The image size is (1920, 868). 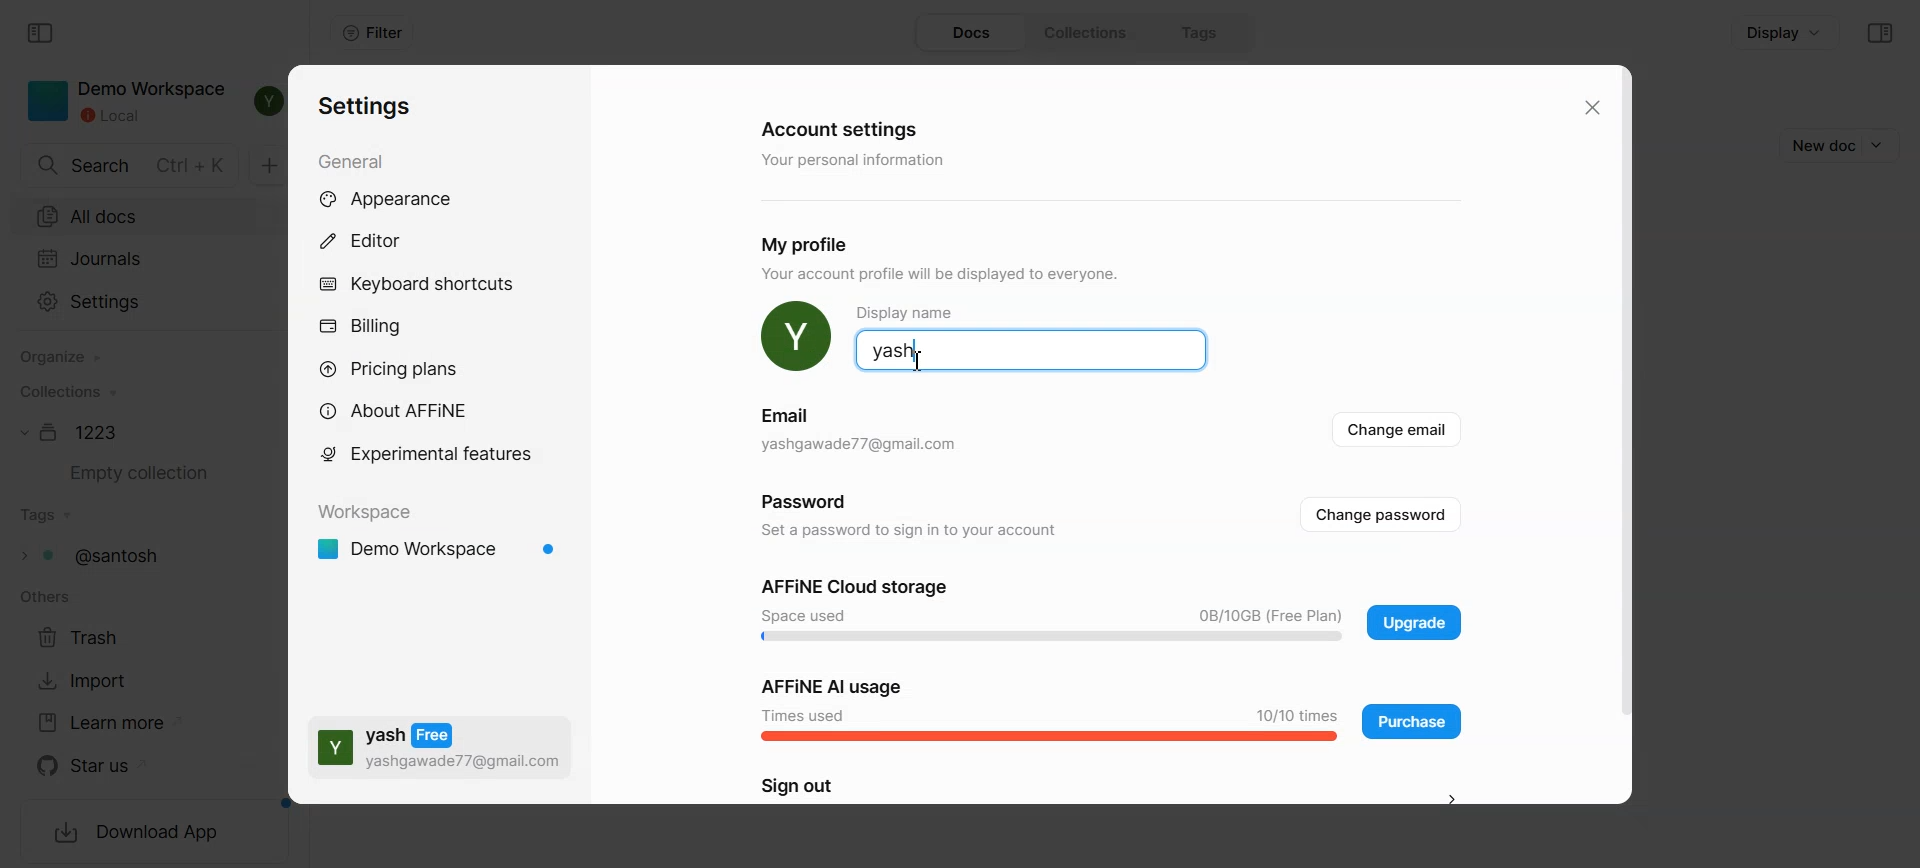 What do you see at coordinates (42, 34) in the screenshot?
I see `Collapse sidebar` at bounding box center [42, 34].